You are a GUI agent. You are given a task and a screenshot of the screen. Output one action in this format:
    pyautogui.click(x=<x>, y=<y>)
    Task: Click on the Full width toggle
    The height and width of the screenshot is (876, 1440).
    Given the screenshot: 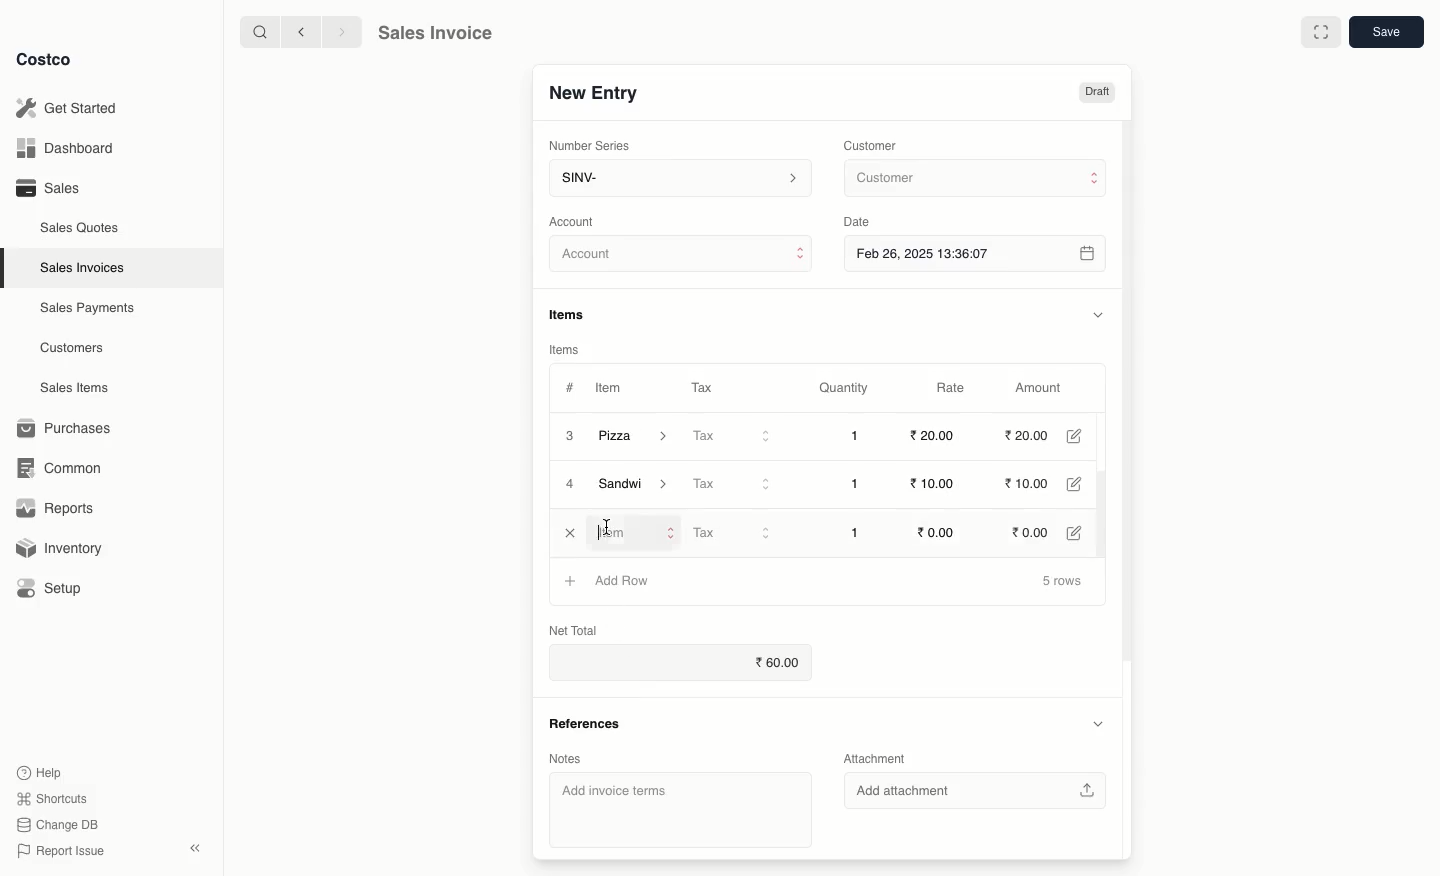 What is the action you would take?
    pyautogui.click(x=1319, y=33)
    